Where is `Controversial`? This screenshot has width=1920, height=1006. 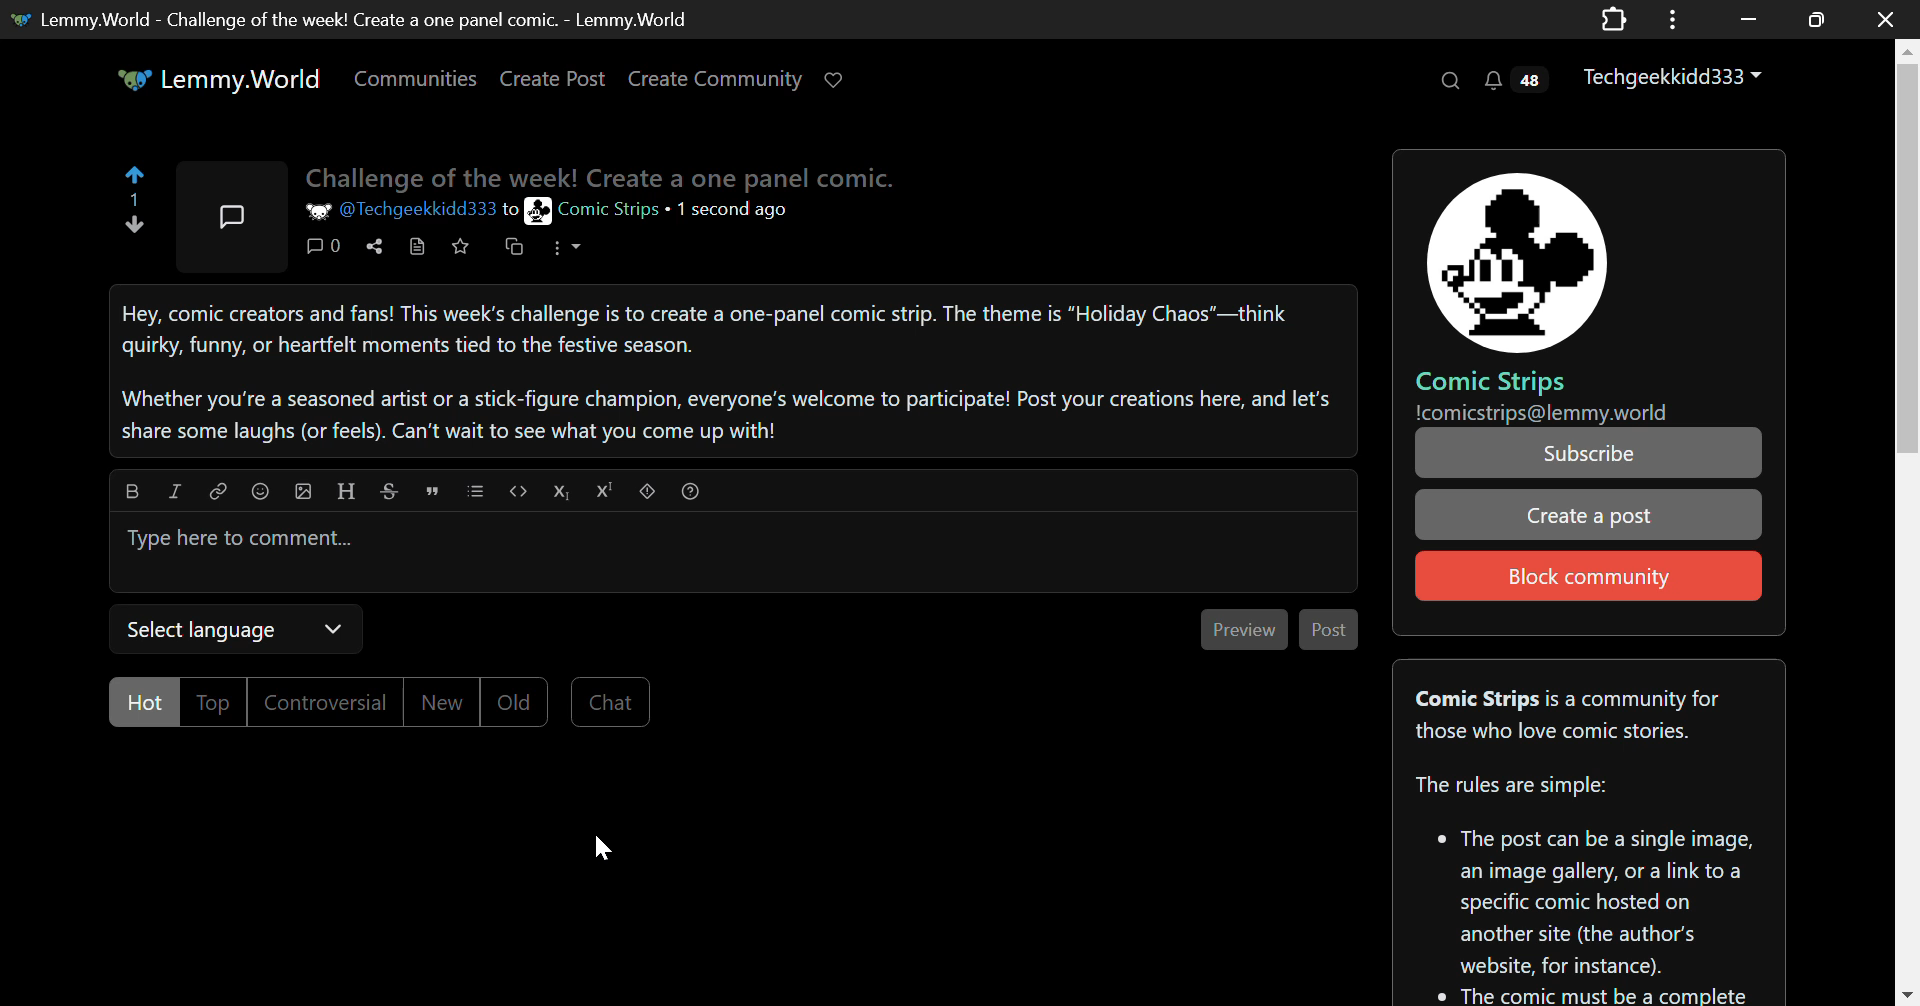 Controversial is located at coordinates (325, 702).